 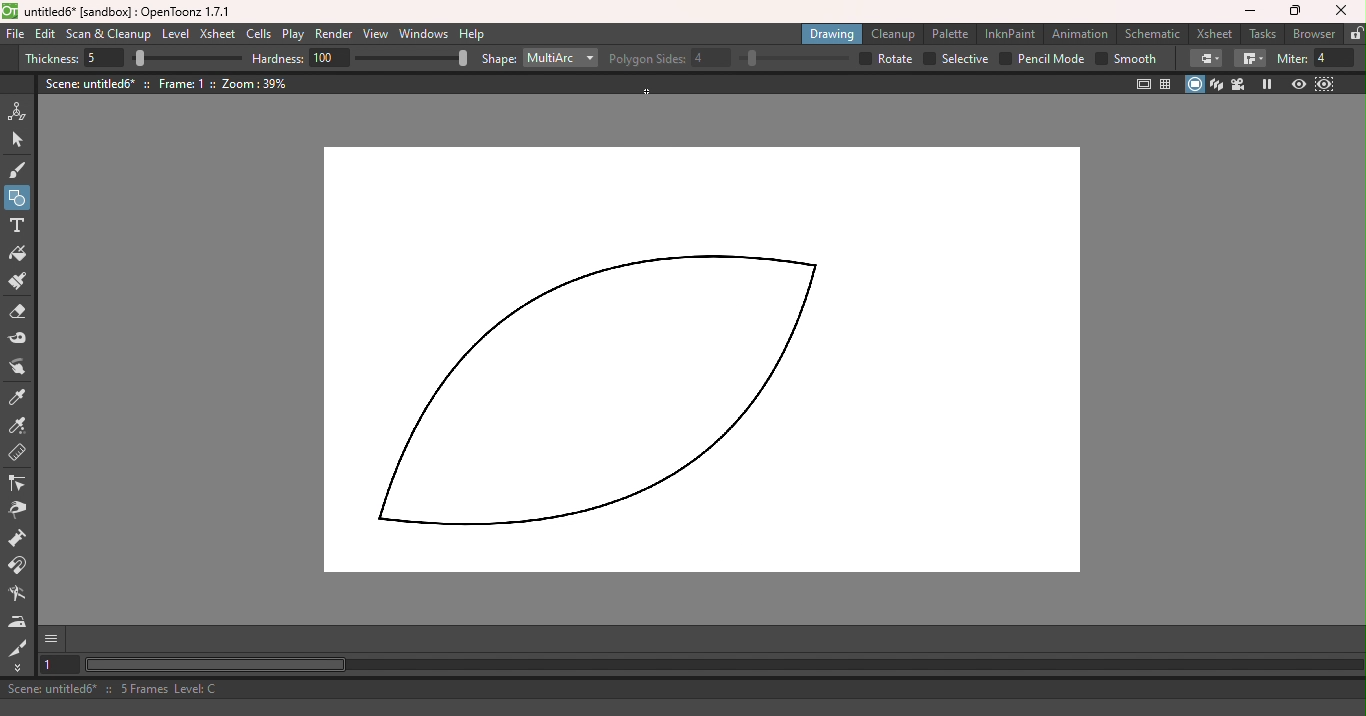 What do you see at coordinates (15, 35) in the screenshot?
I see `File` at bounding box center [15, 35].